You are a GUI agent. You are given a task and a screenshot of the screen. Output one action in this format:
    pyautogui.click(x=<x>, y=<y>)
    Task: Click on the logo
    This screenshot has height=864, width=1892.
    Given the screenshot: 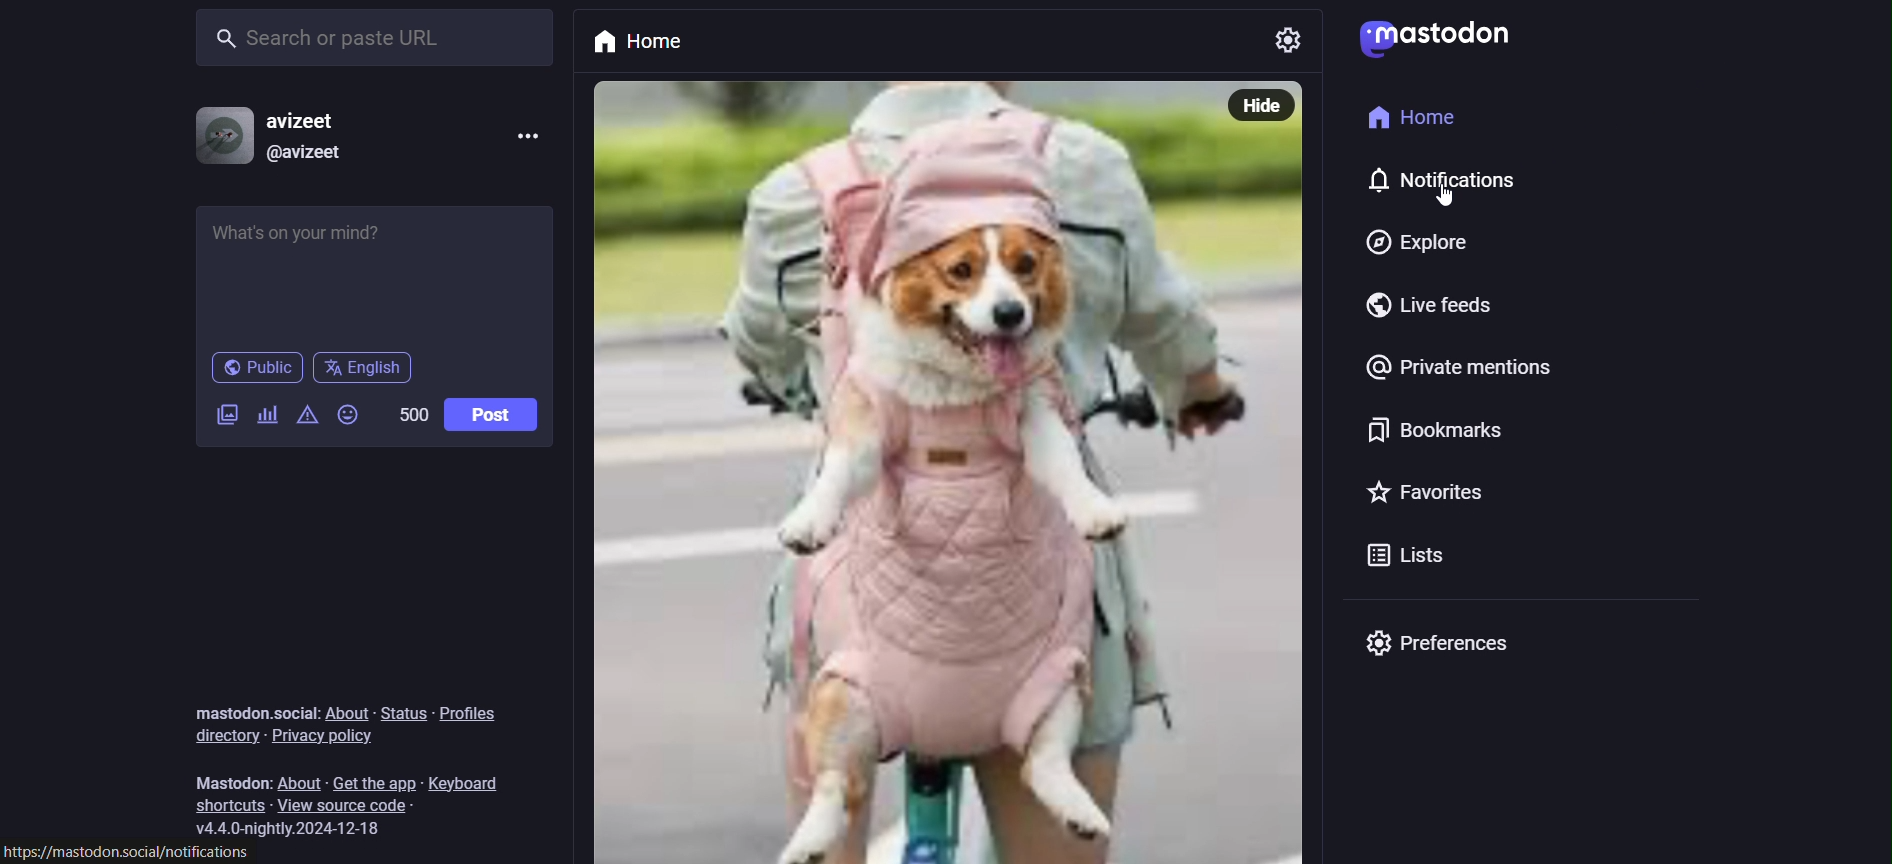 What is the action you would take?
    pyautogui.click(x=1432, y=38)
    